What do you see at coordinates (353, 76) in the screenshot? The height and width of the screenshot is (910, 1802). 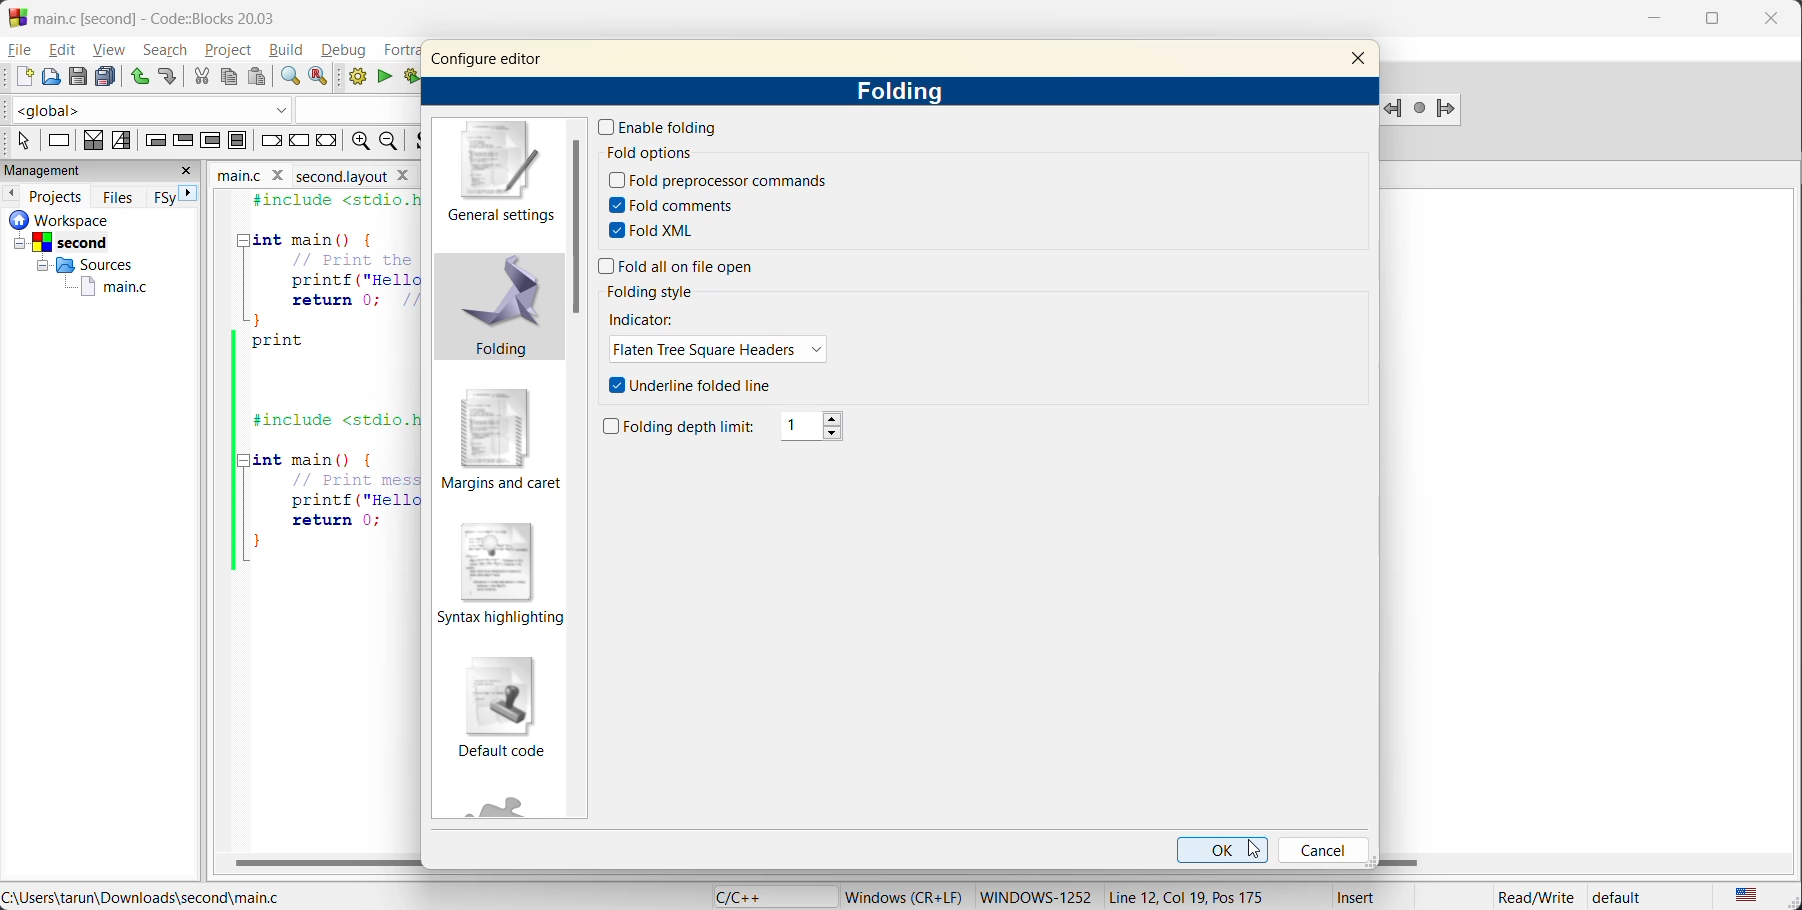 I see `build` at bounding box center [353, 76].